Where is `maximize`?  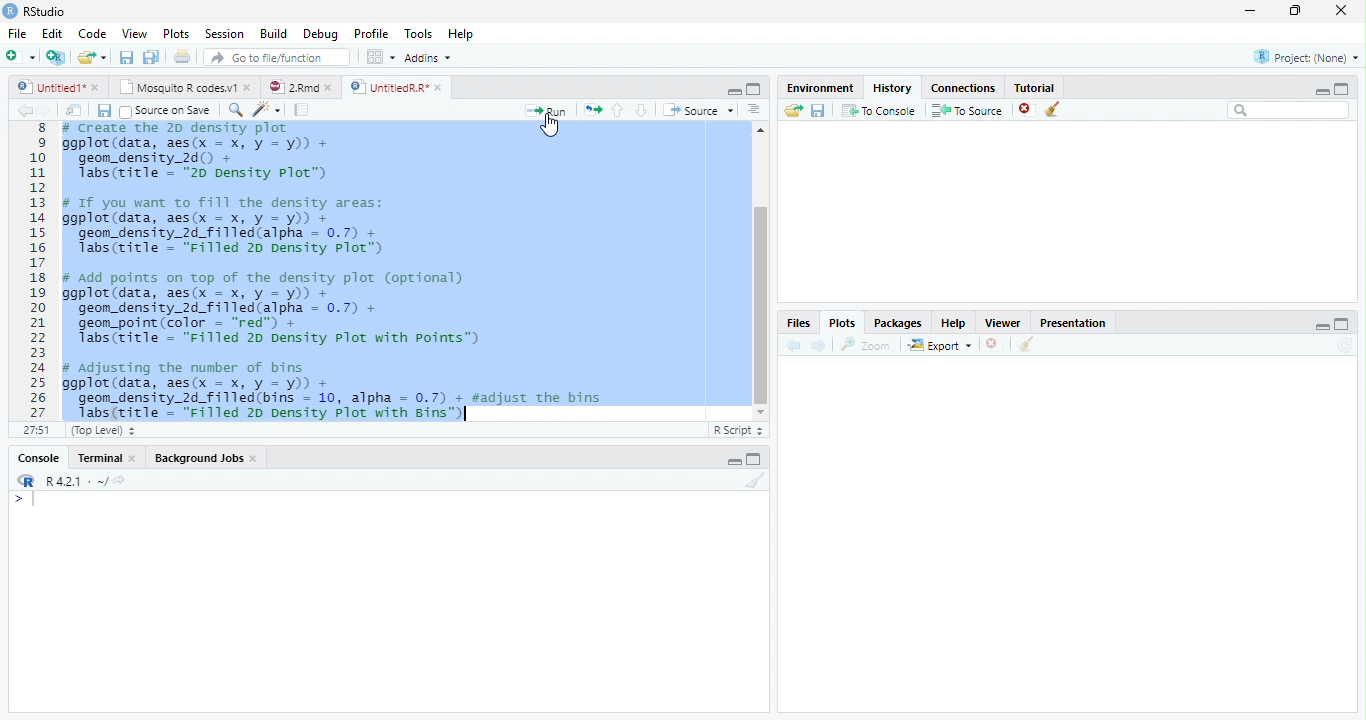
maximize is located at coordinates (1344, 323).